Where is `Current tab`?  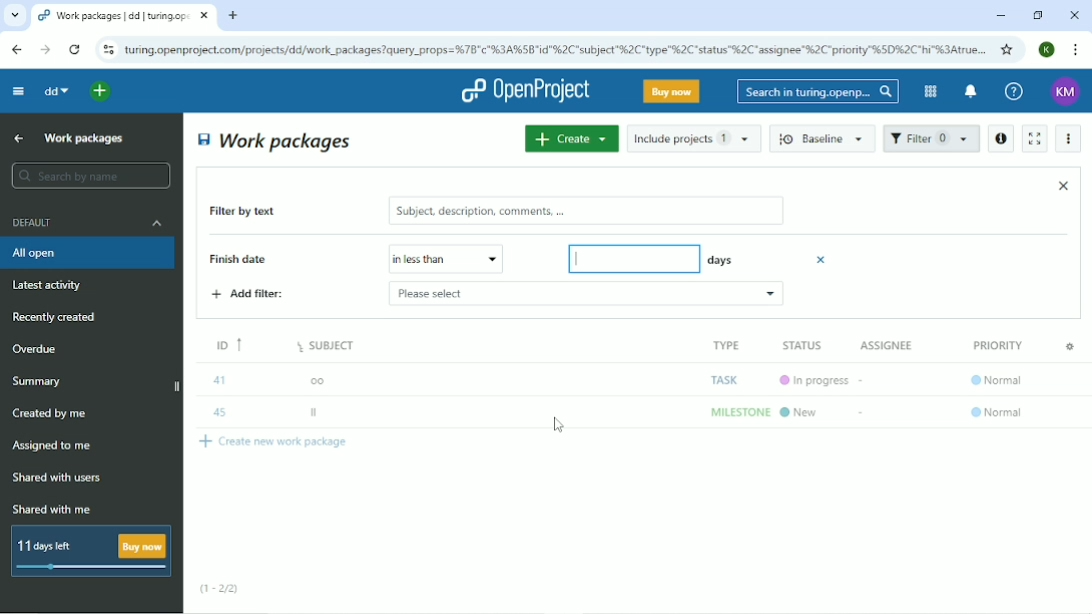
Current tab is located at coordinates (124, 16).